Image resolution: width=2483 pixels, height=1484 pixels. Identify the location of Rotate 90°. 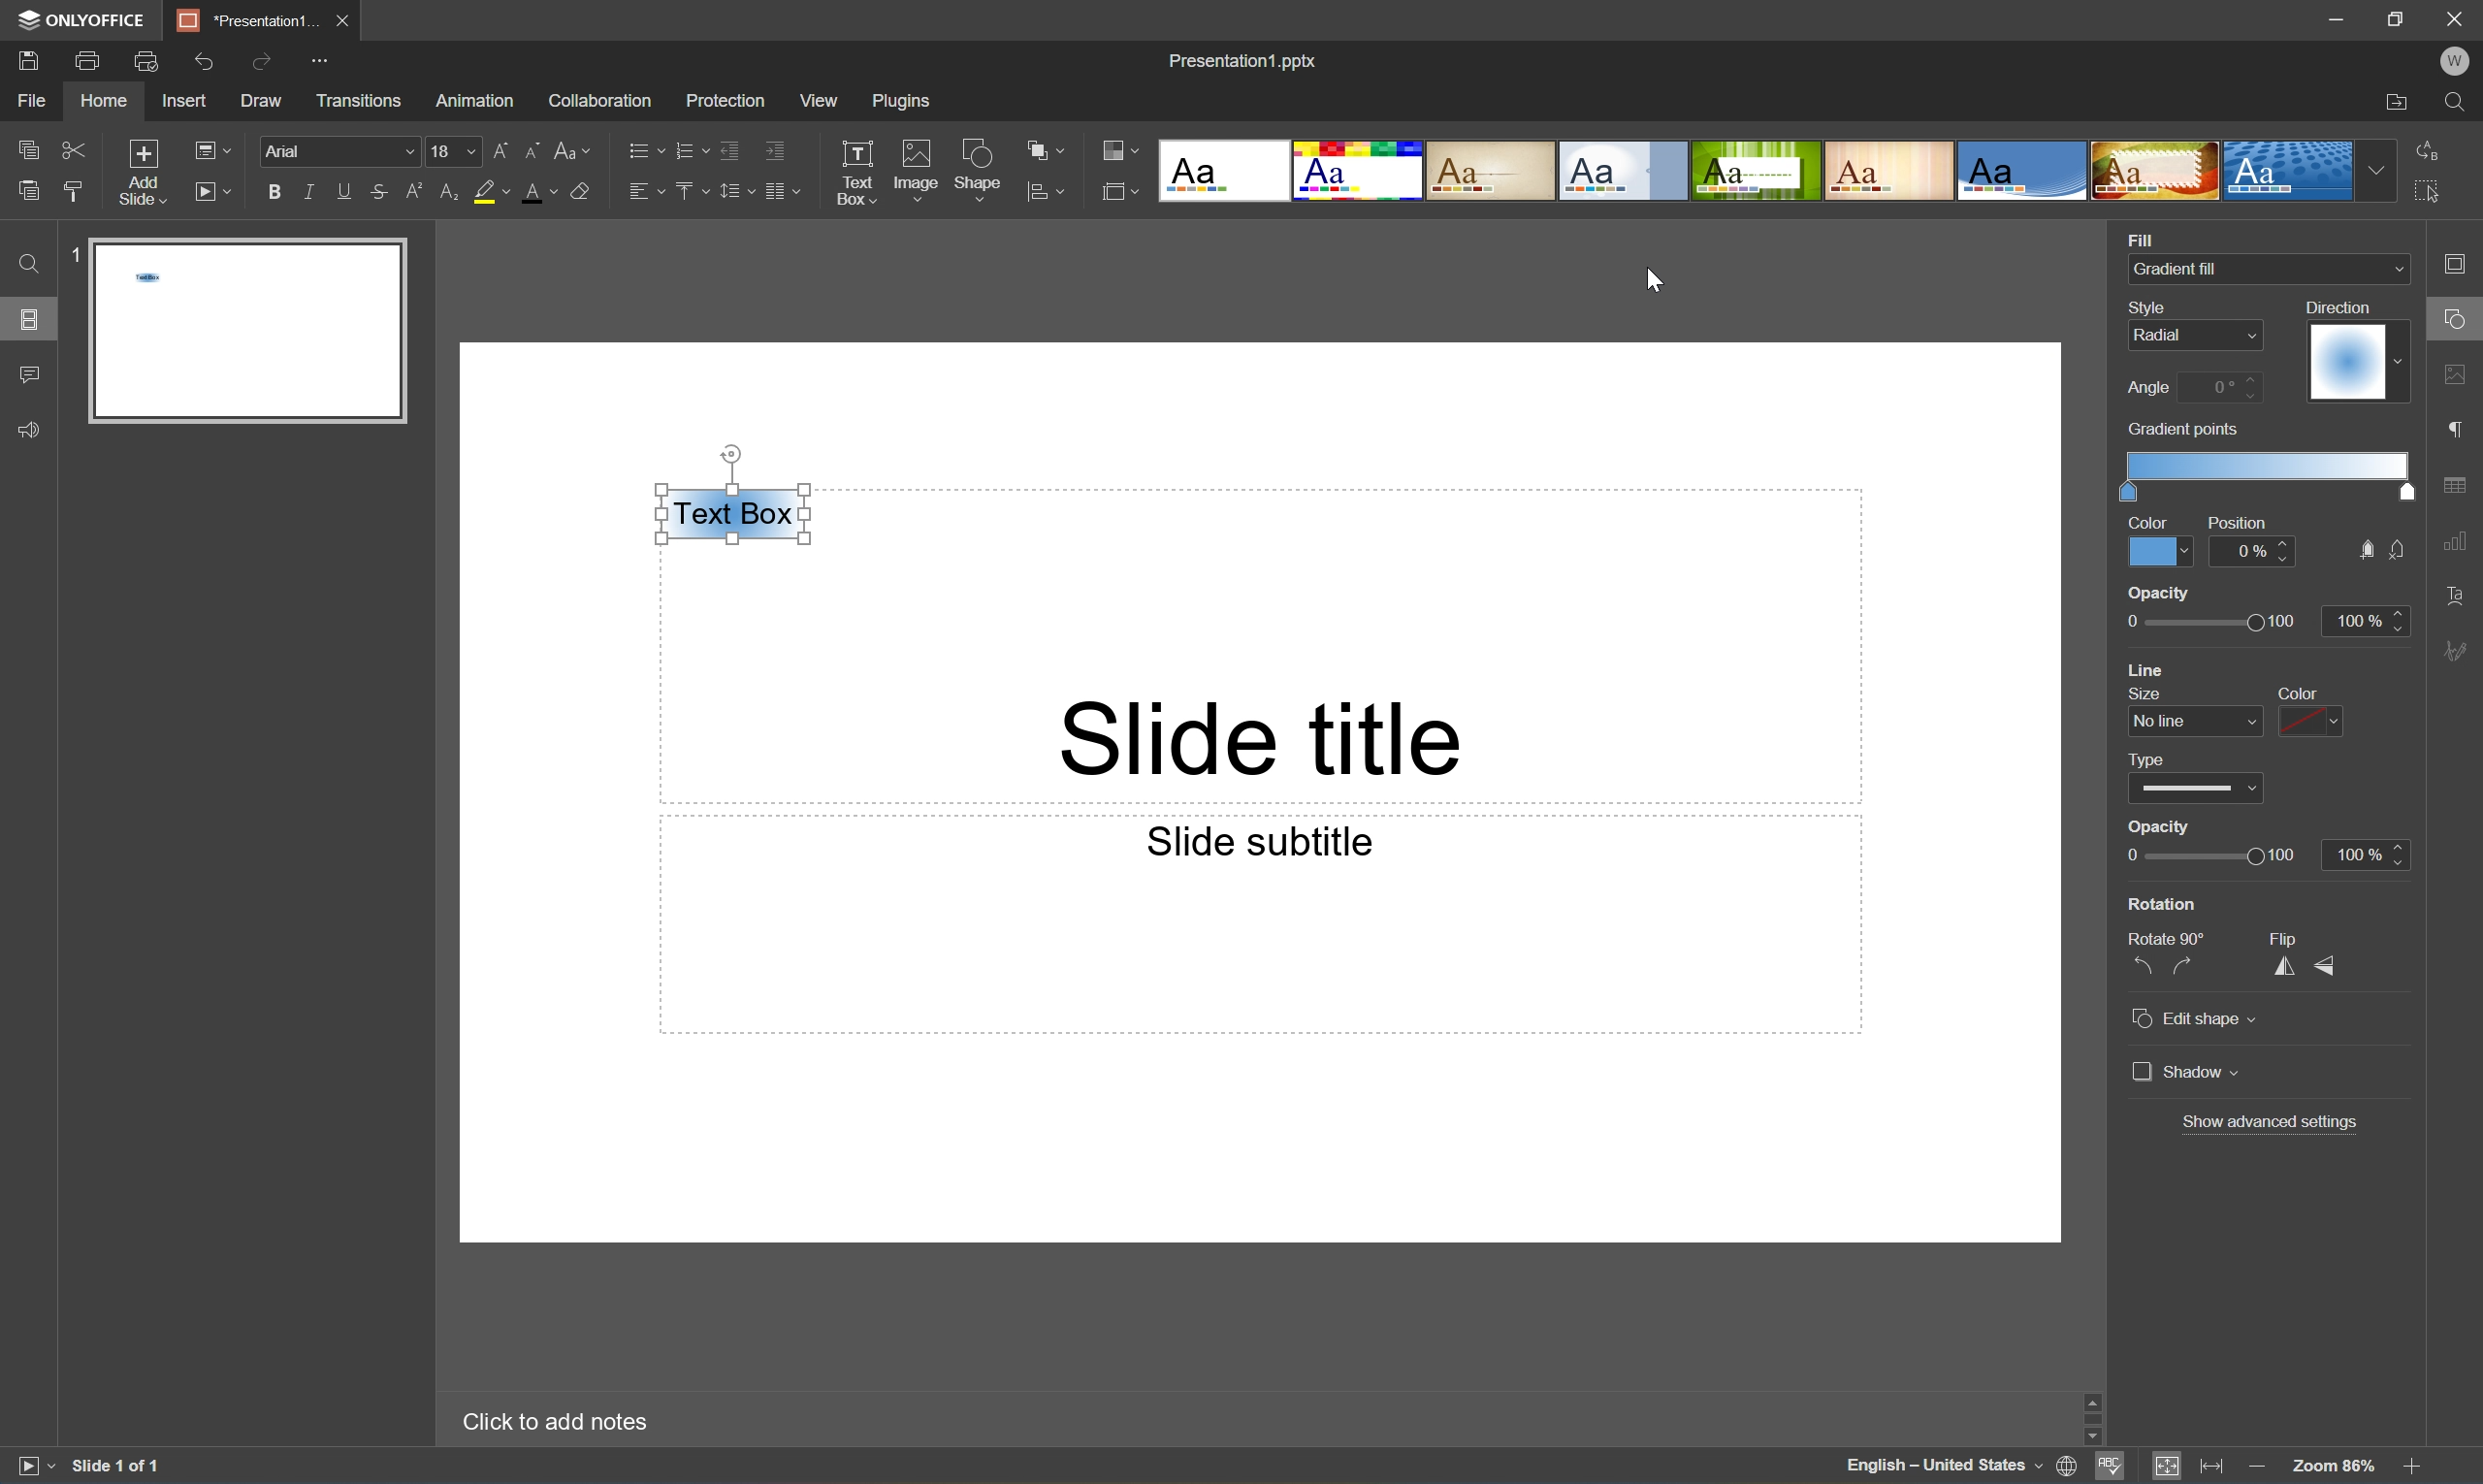
(2165, 937).